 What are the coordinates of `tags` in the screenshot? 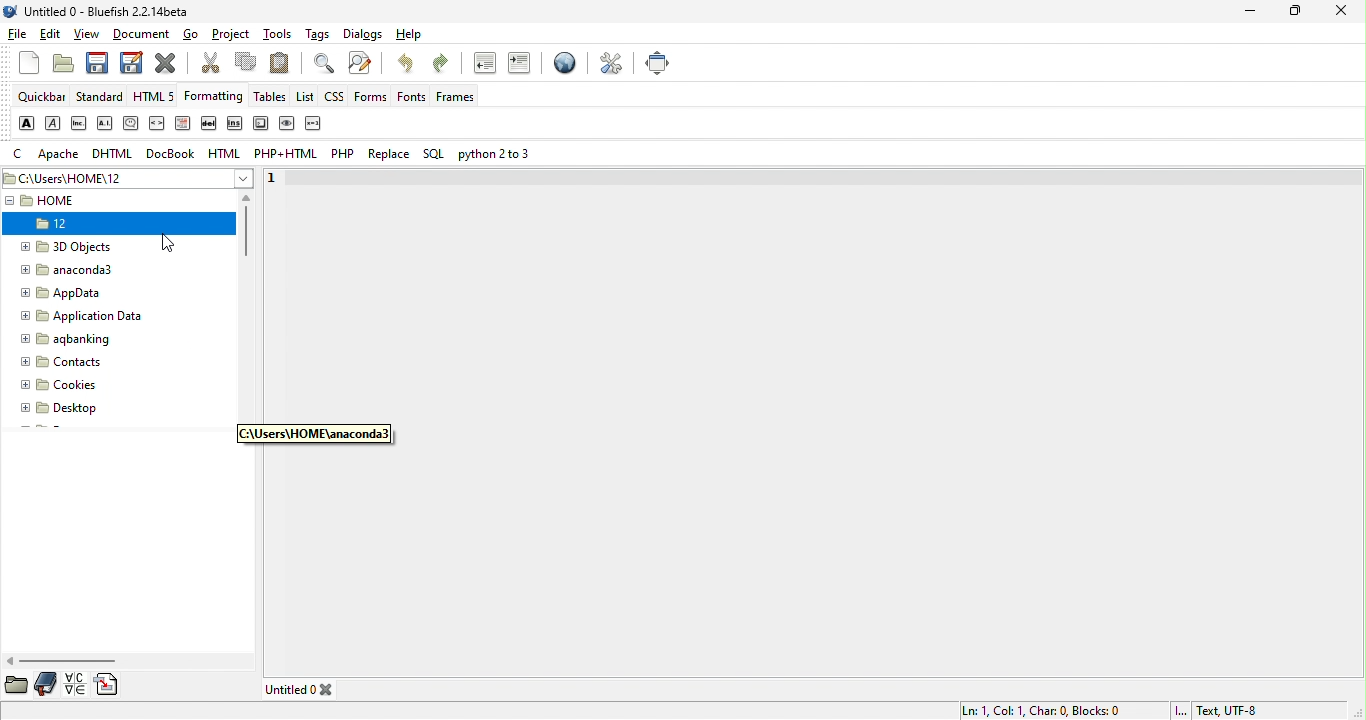 It's located at (317, 33).